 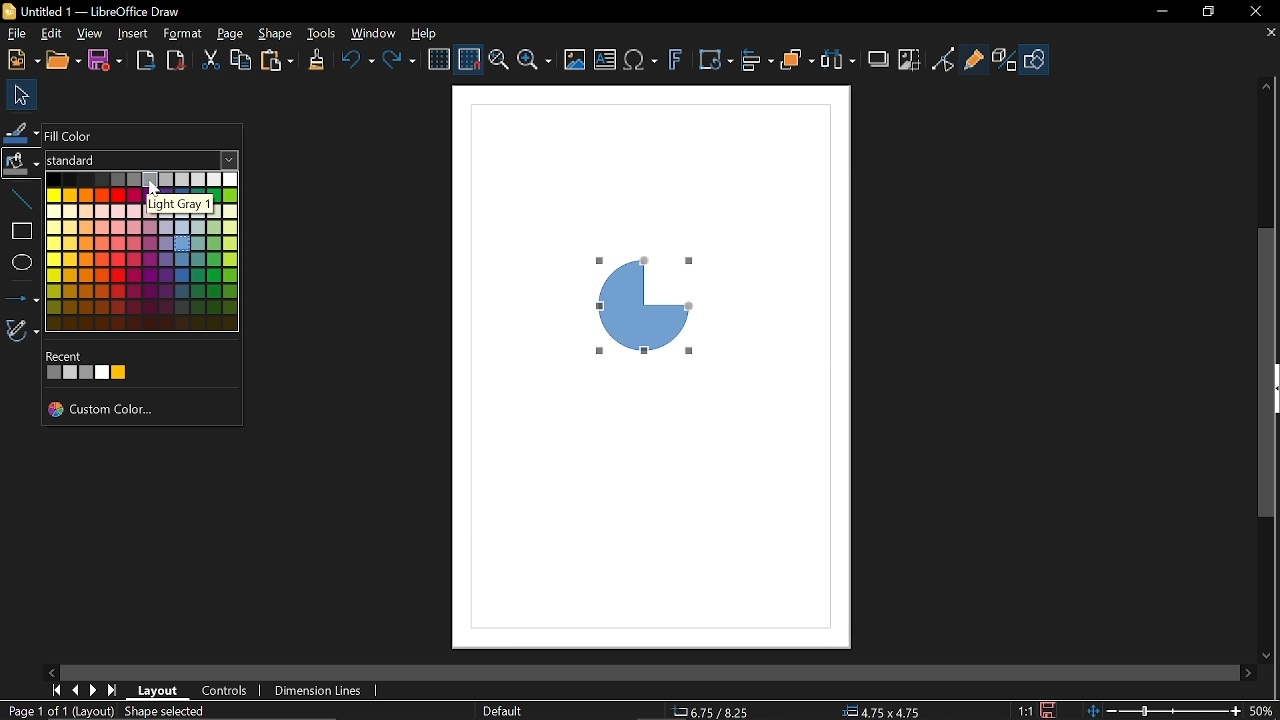 I want to click on Cut , so click(x=210, y=60).